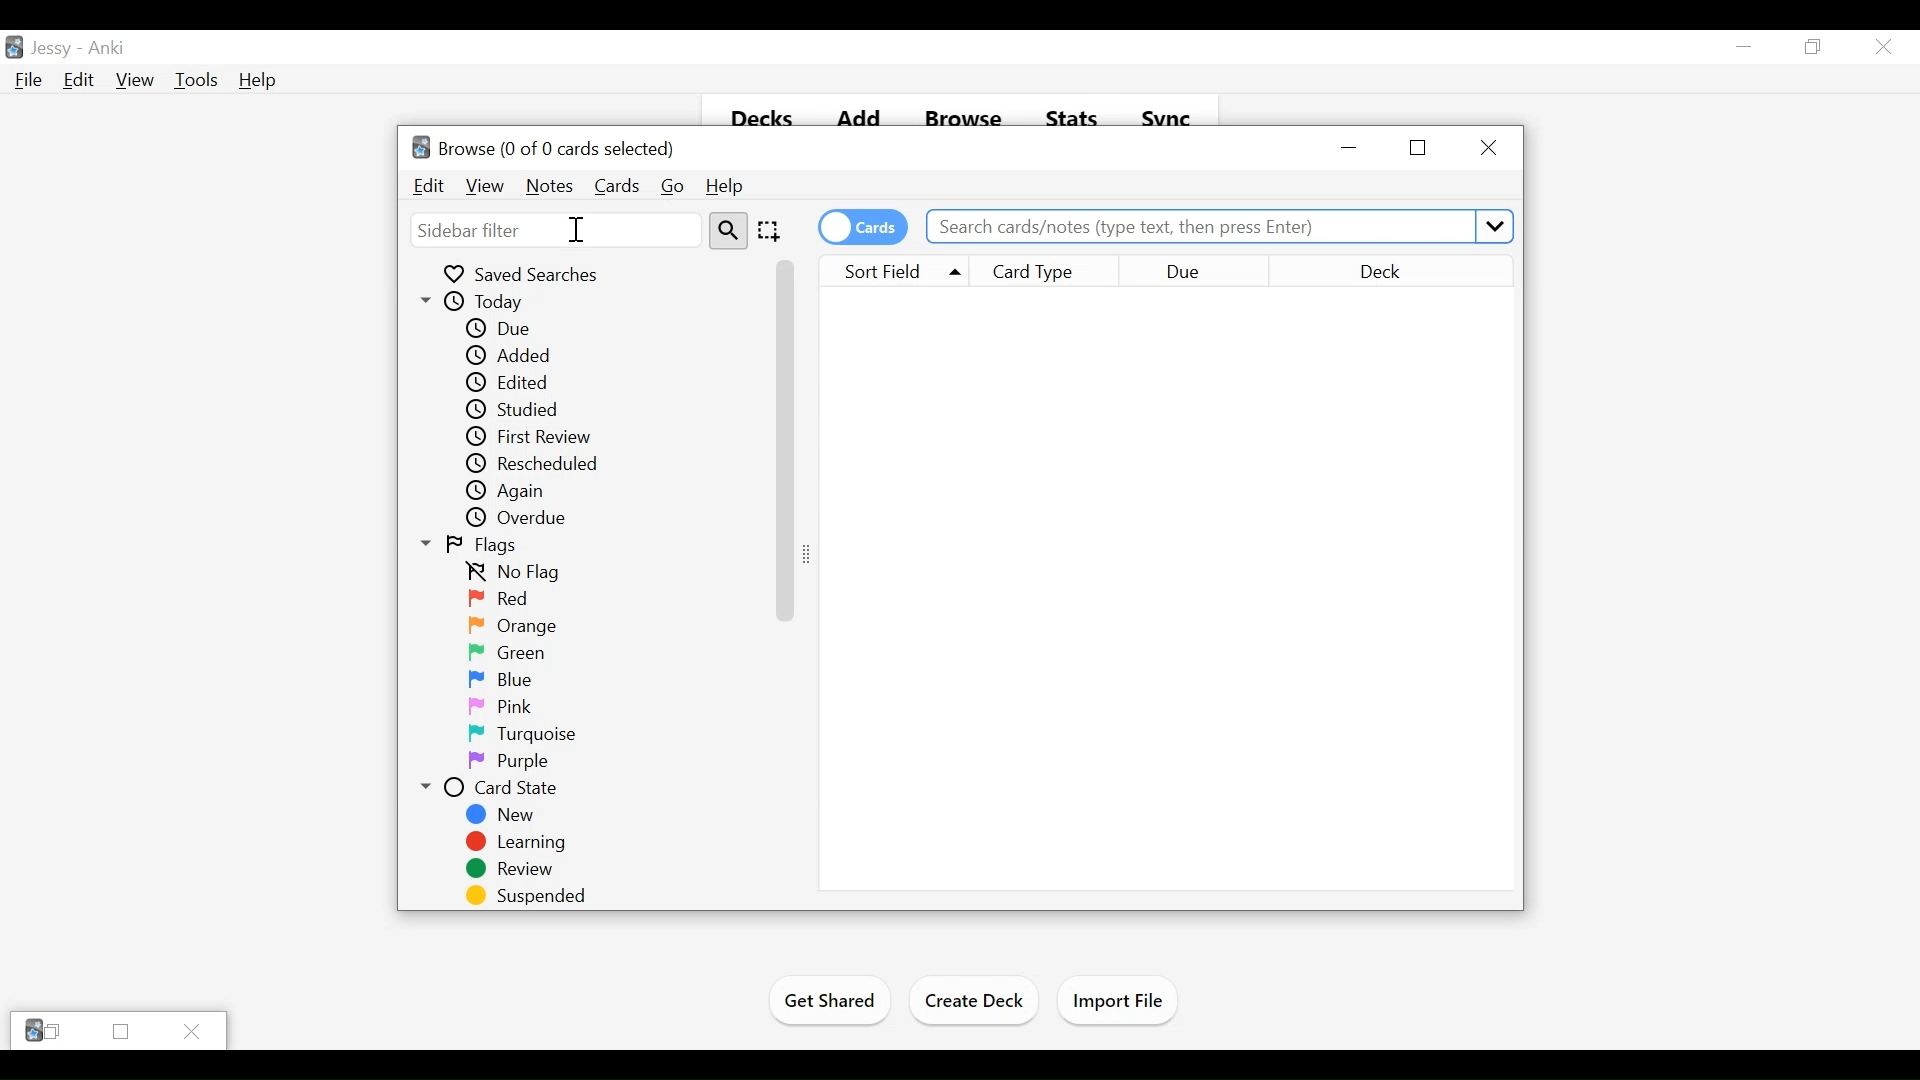 This screenshot has height=1080, width=1920. I want to click on Anki Restore tabs, so click(43, 1031).